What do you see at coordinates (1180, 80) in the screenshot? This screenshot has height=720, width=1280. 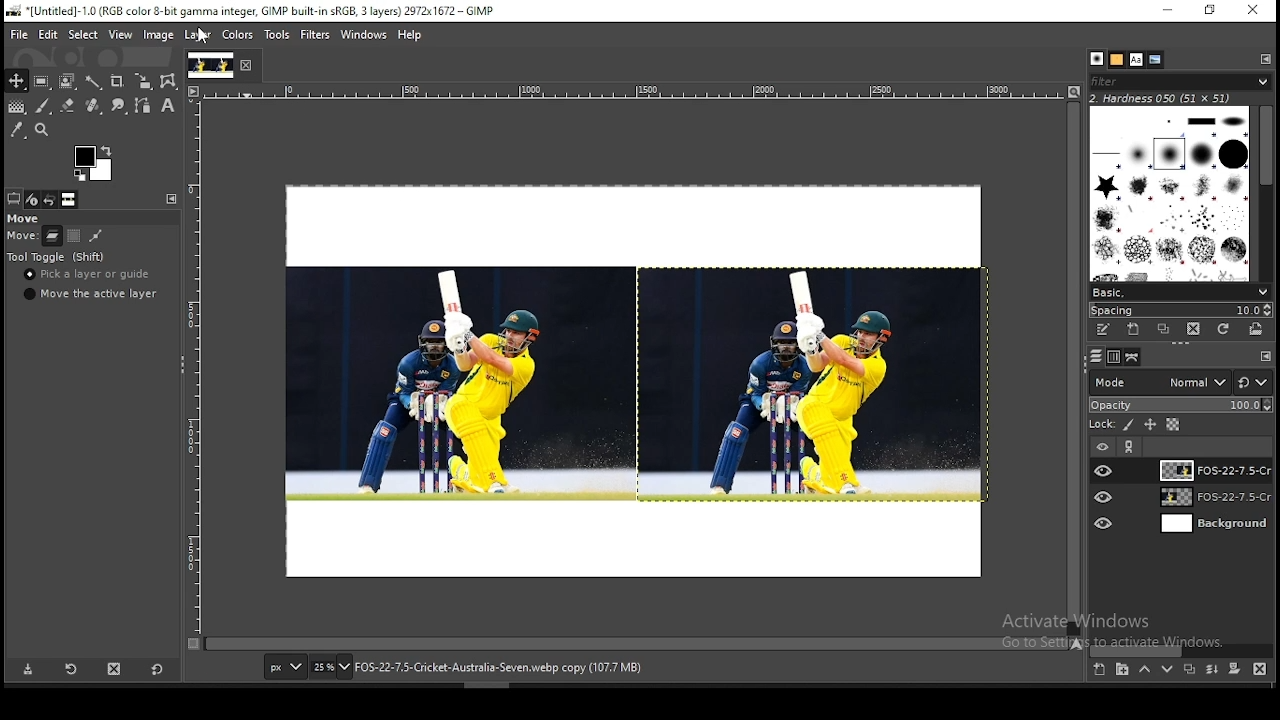 I see `brushes filter` at bounding box center [1180, 80].